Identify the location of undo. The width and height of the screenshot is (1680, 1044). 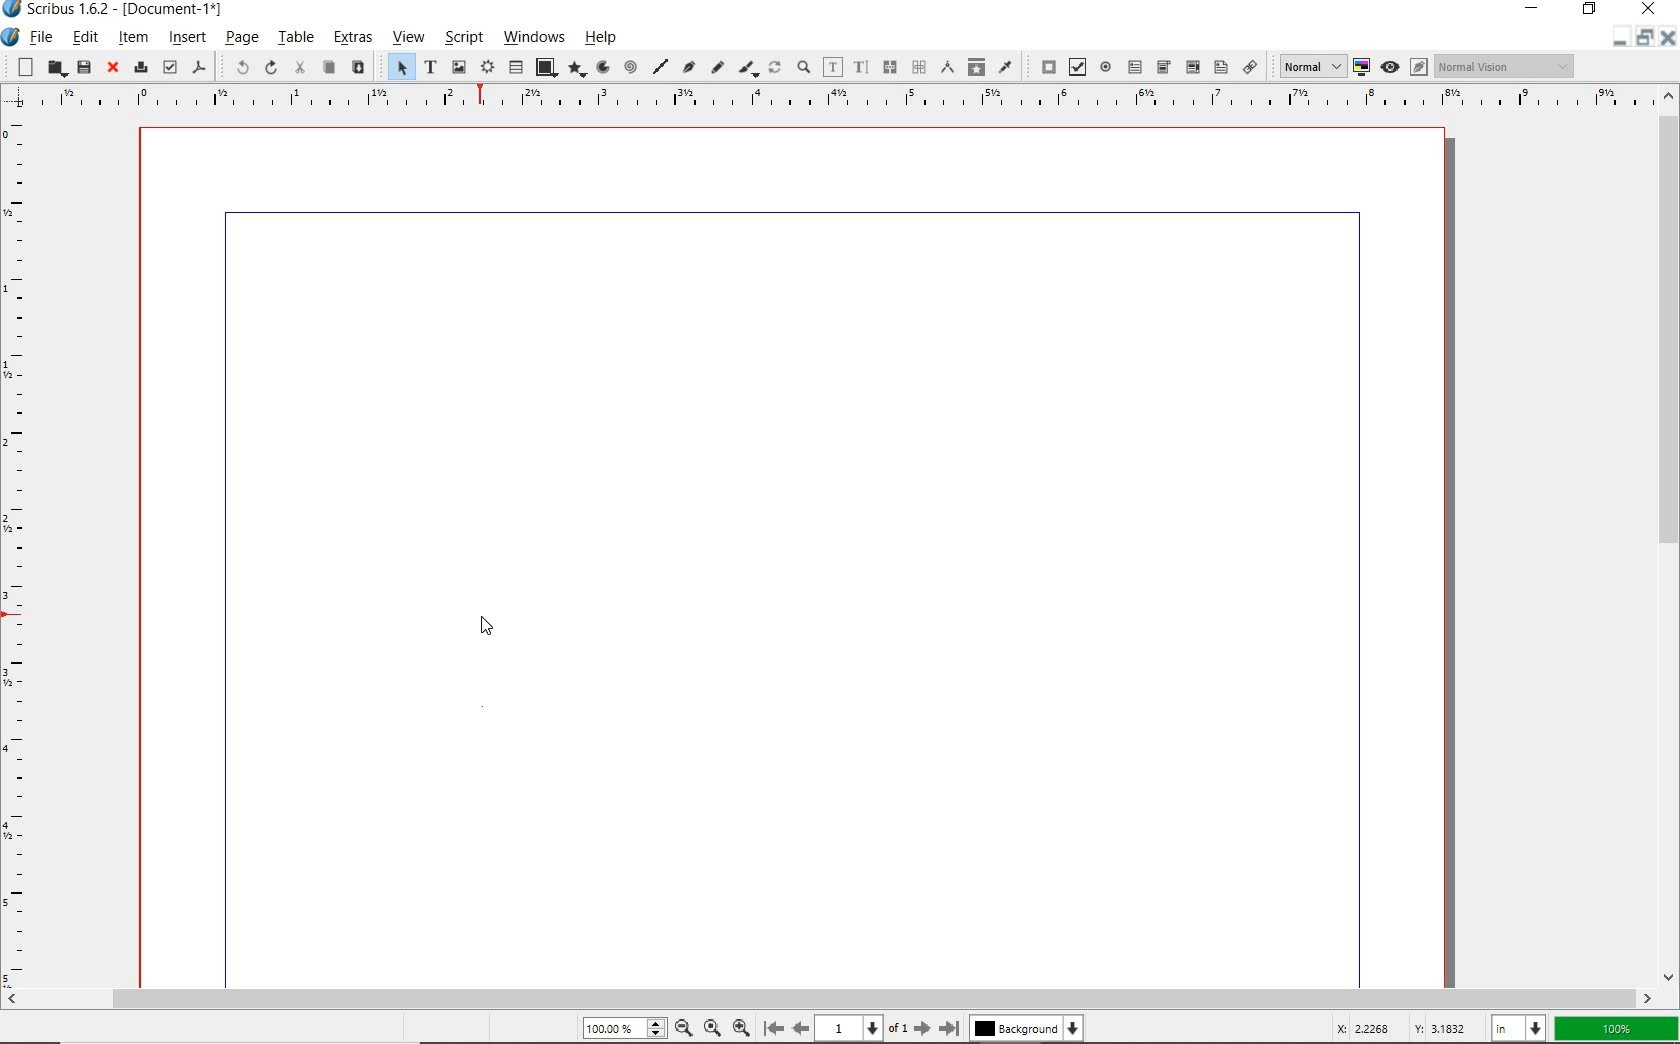
(234, 66).